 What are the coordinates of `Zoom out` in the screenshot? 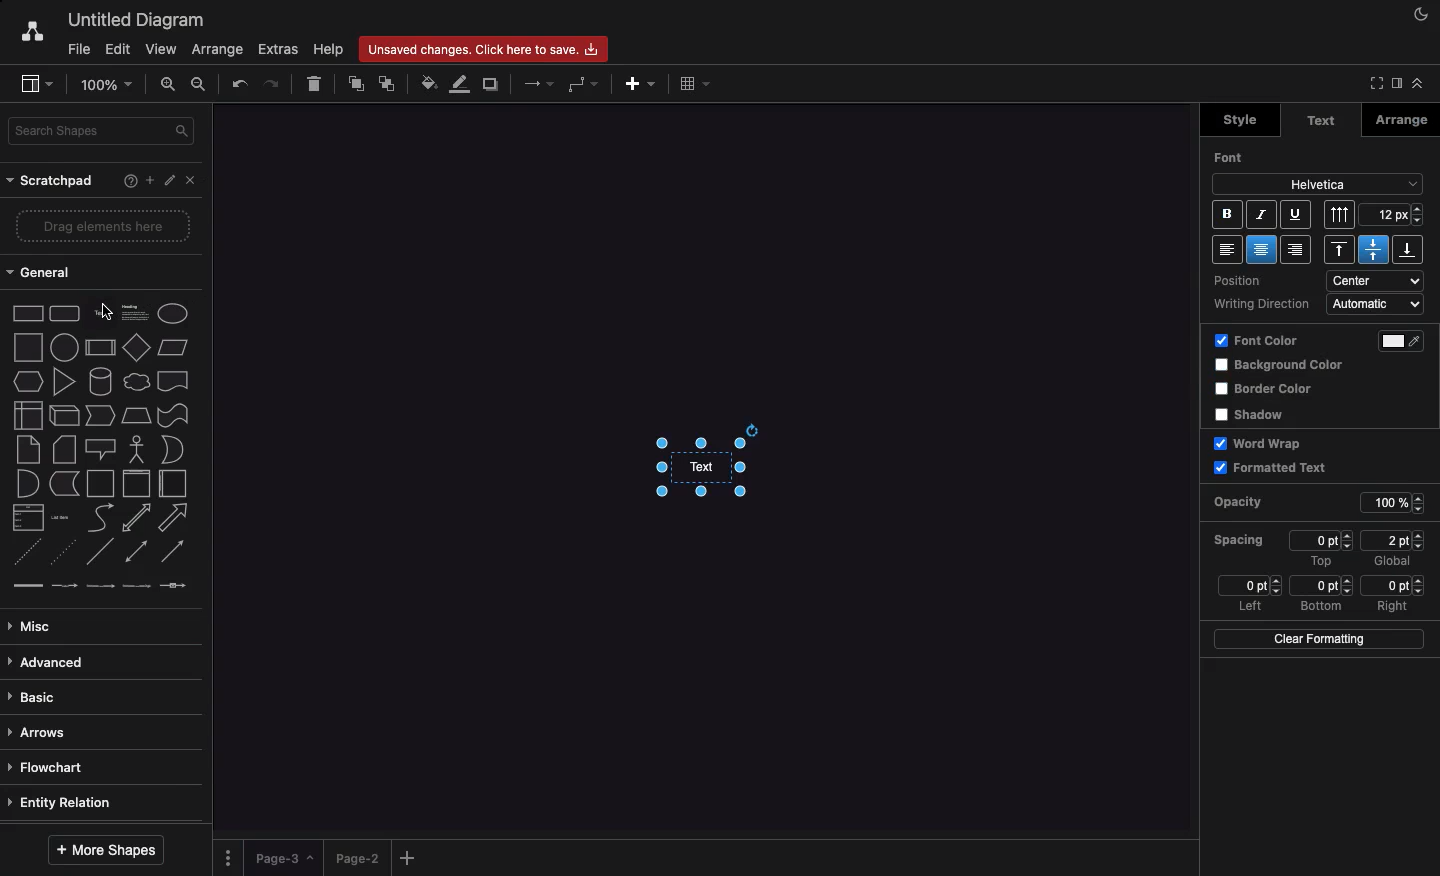 It's located at (203, 86).